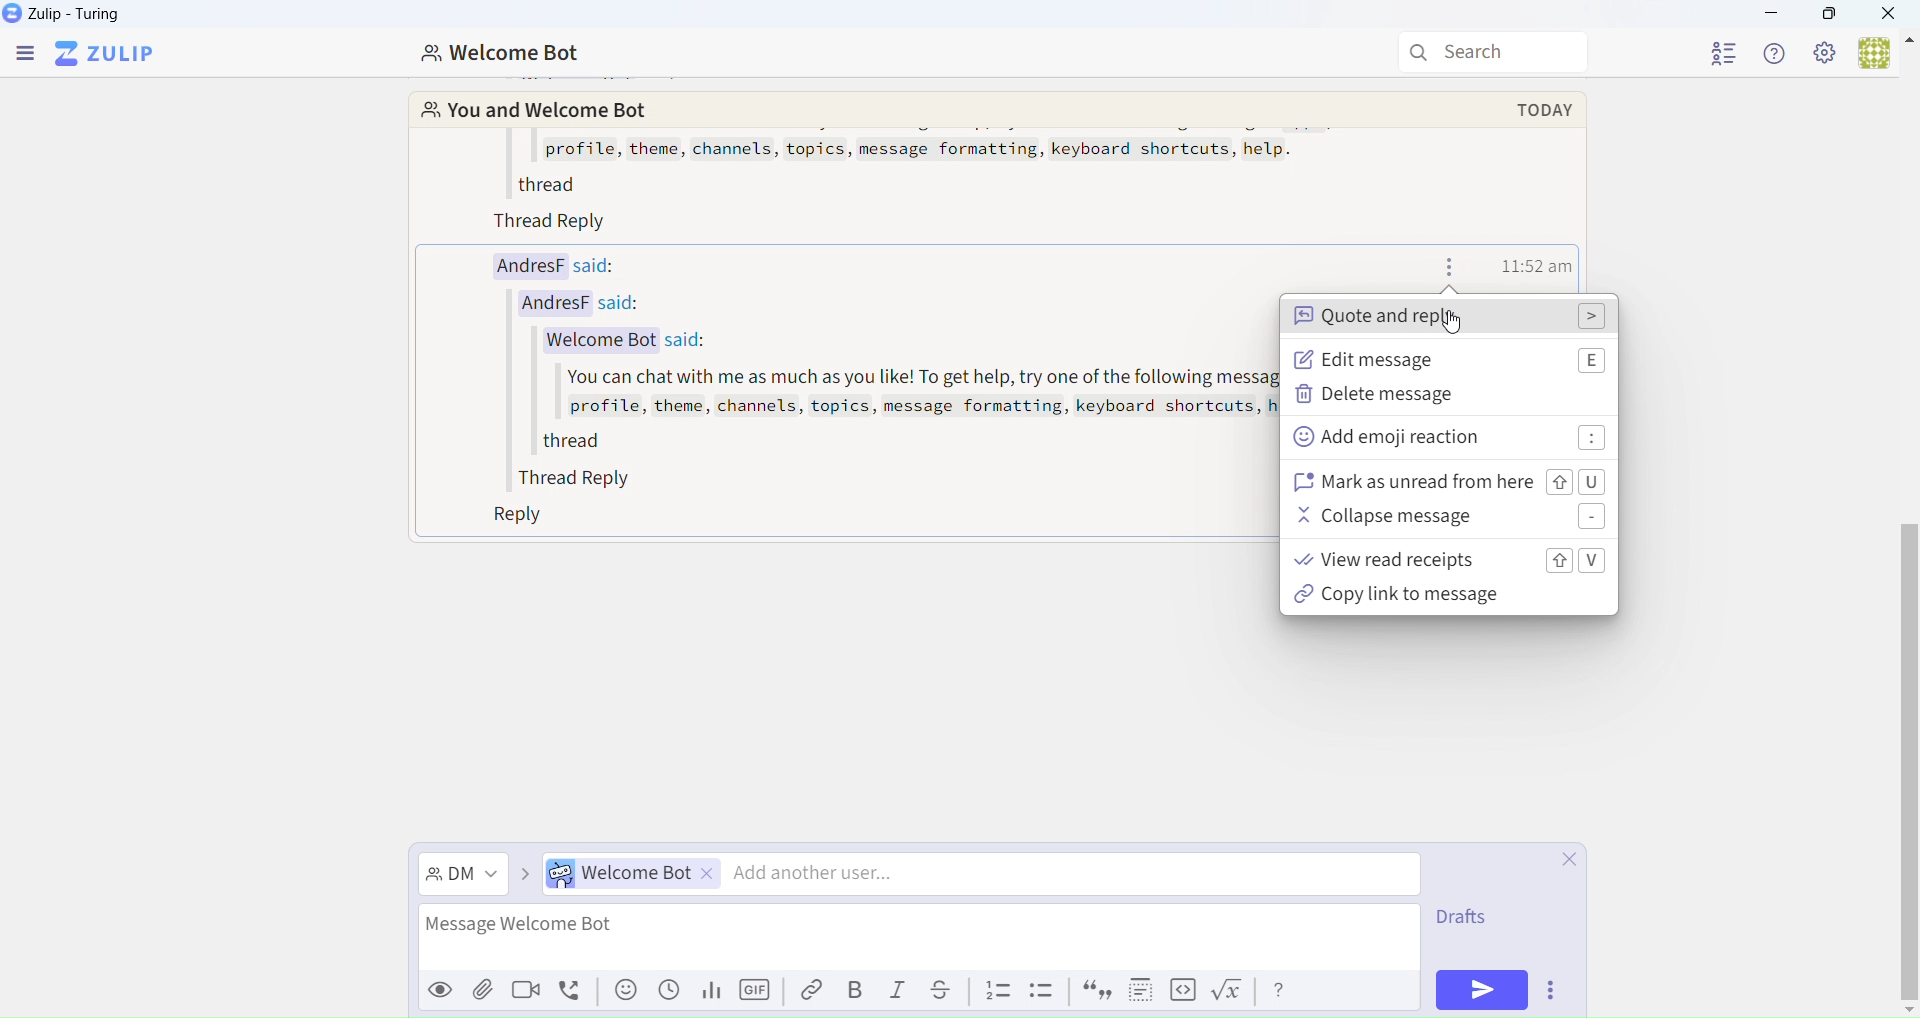  I want to click on quote & reply, so click(1454, 318).